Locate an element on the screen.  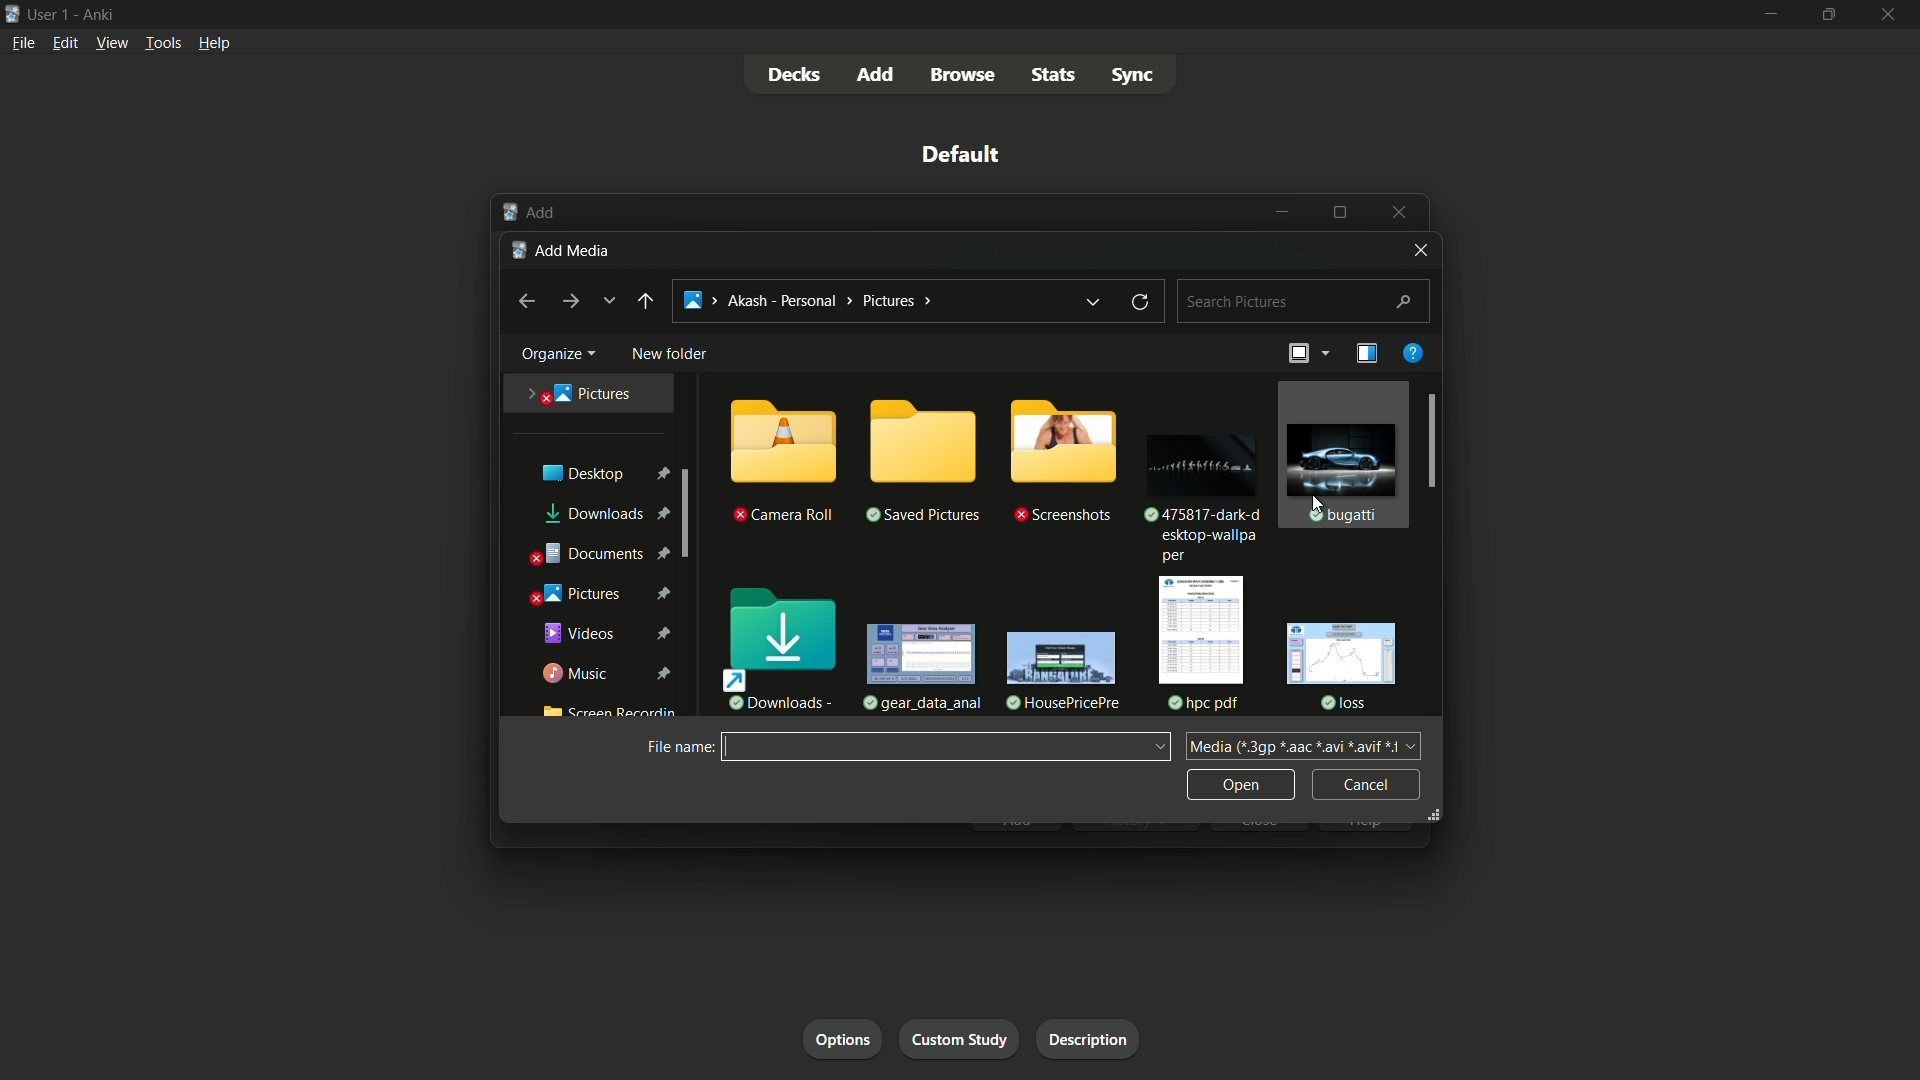
sync is located at coordinates (1136, 76).